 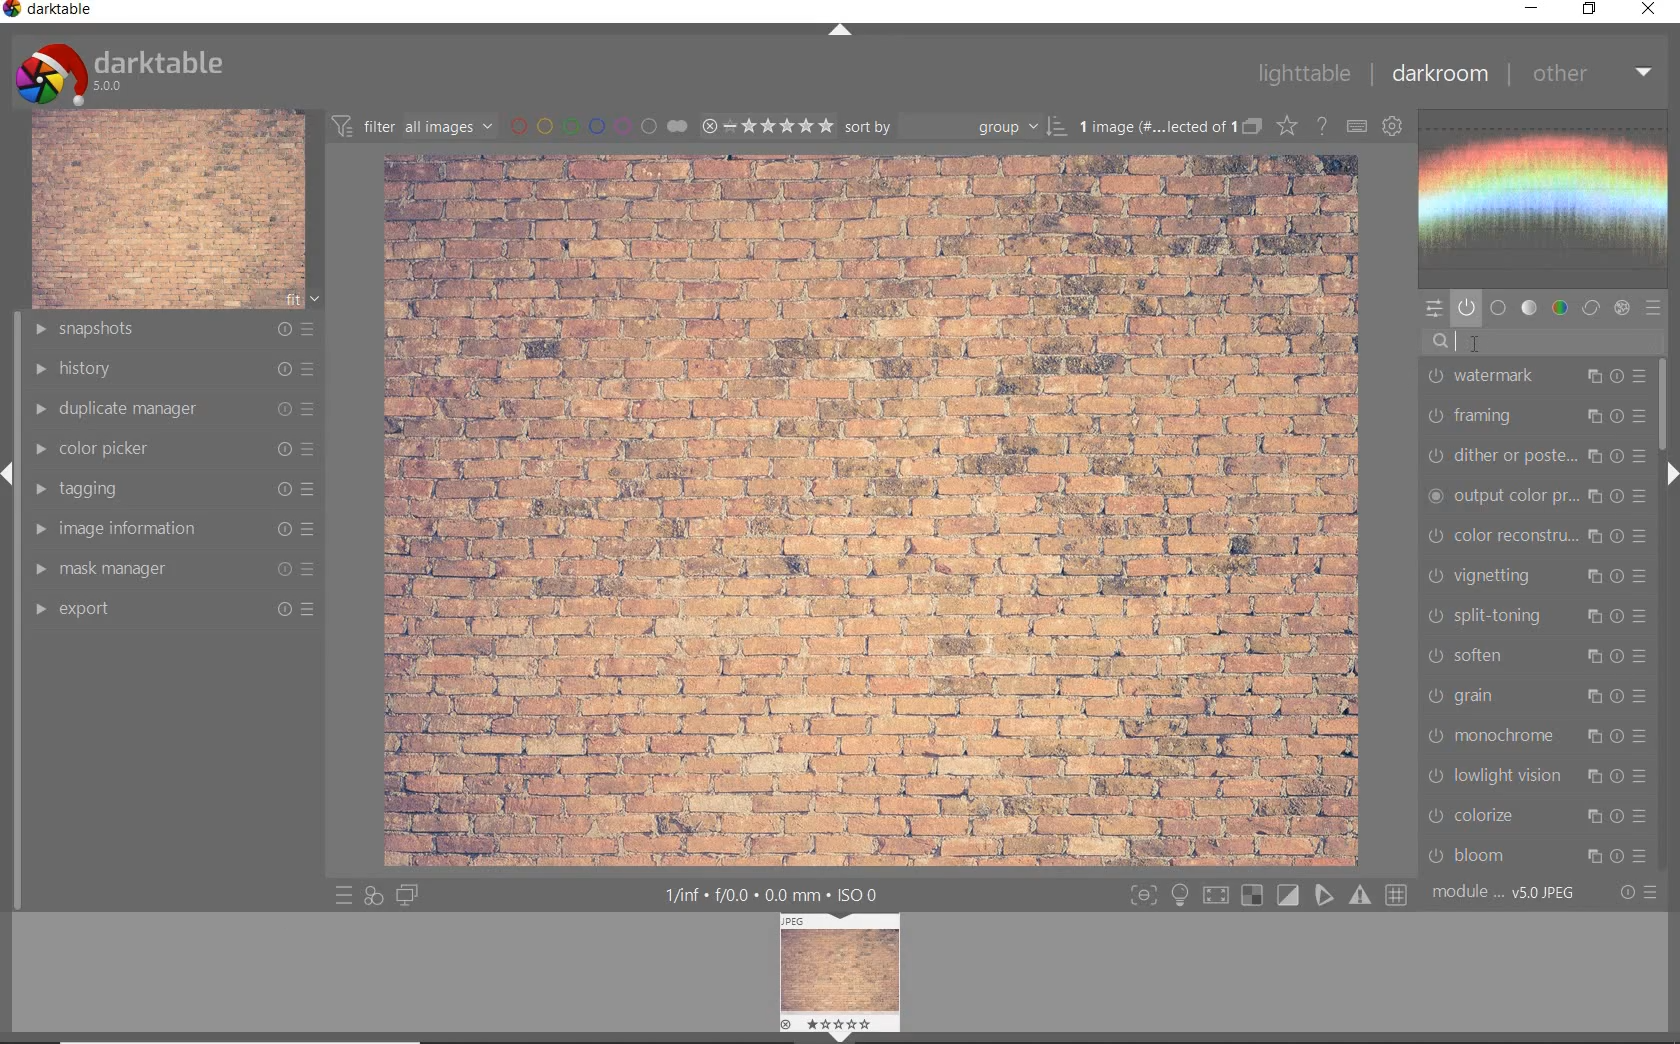 I want to click on correct , so click(x=1591, y=308).